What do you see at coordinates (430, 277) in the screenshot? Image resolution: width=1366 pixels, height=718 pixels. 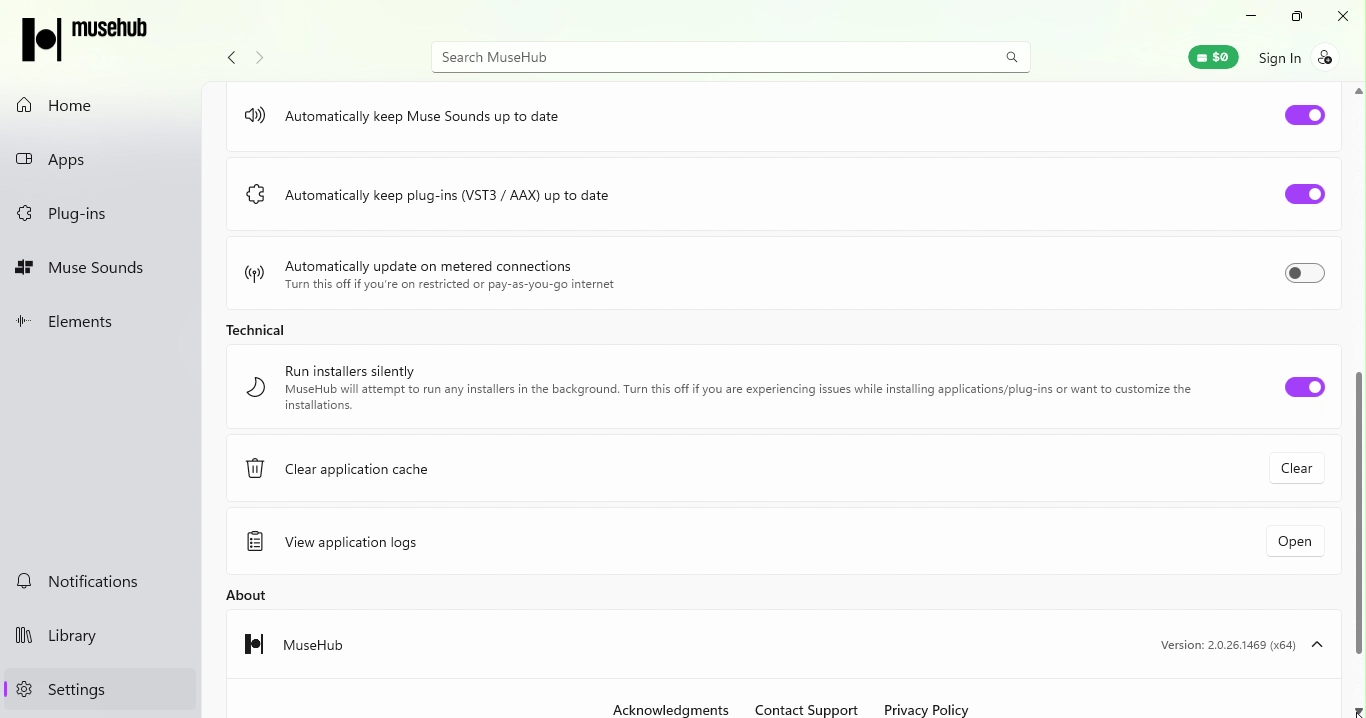 I see `Automatically update on metered connections` at bounding box center [430, 277].